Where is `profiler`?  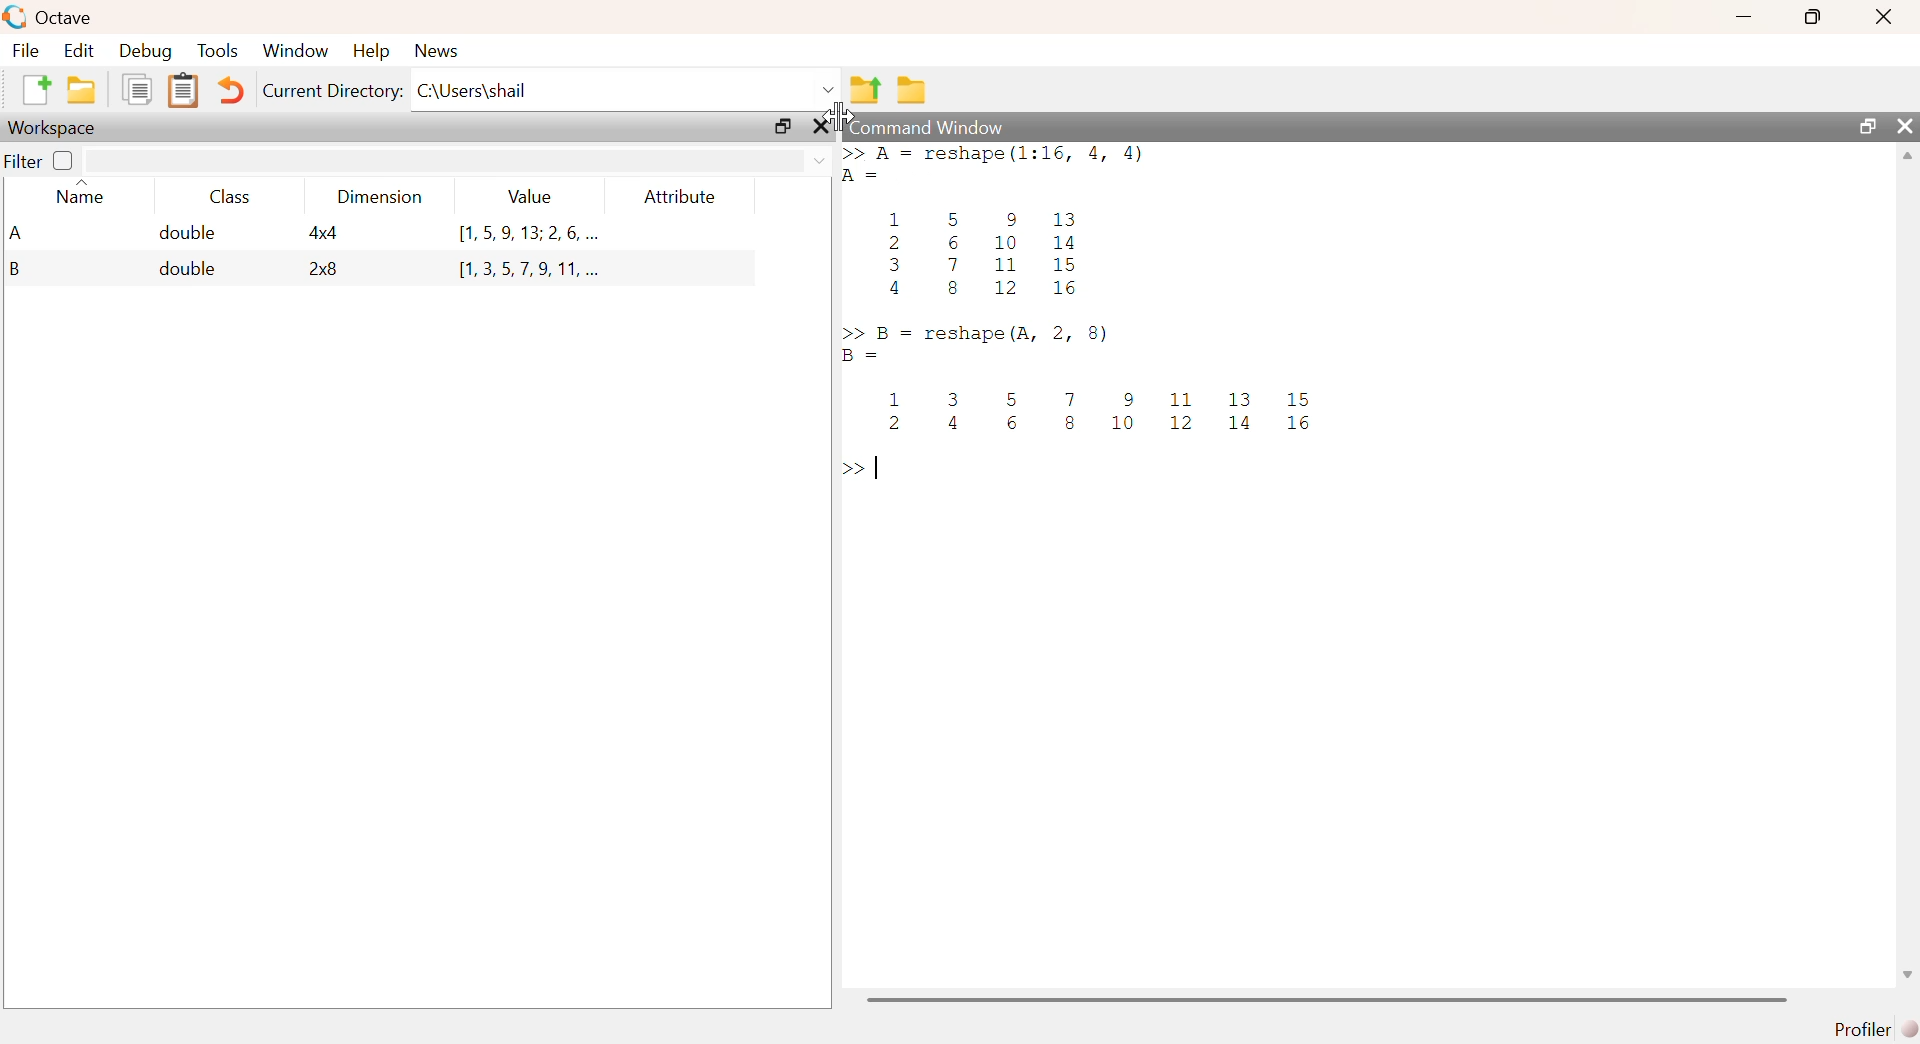 profiler is located at coordinates (1870, 1028).